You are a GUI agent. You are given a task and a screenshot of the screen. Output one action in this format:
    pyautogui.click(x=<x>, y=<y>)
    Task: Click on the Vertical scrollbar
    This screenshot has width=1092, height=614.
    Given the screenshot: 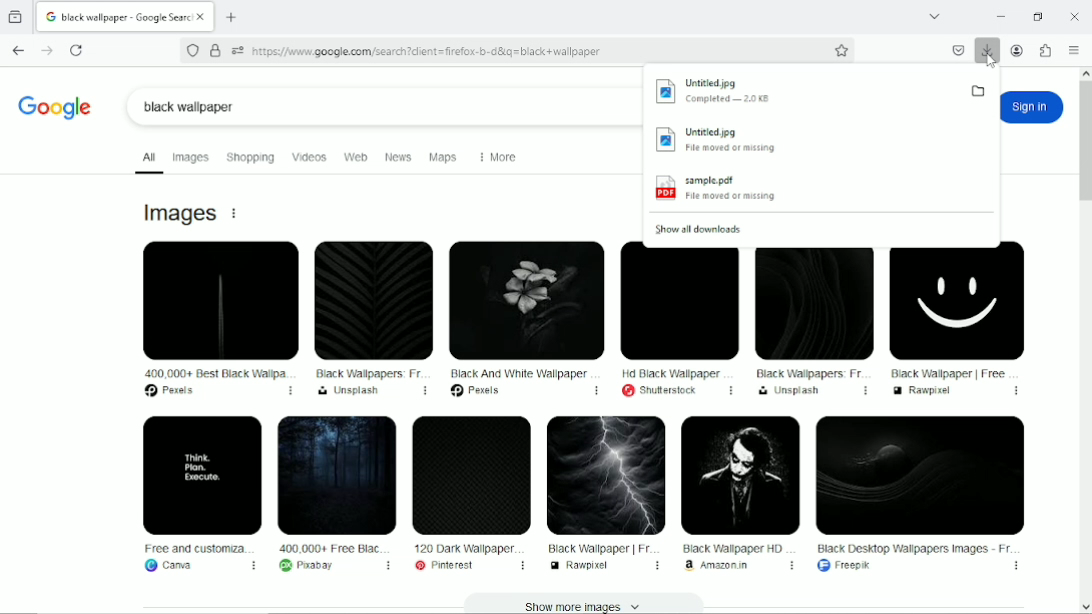 What is the action you would take?
    pyautogui.click(x=1083, y=143)
    